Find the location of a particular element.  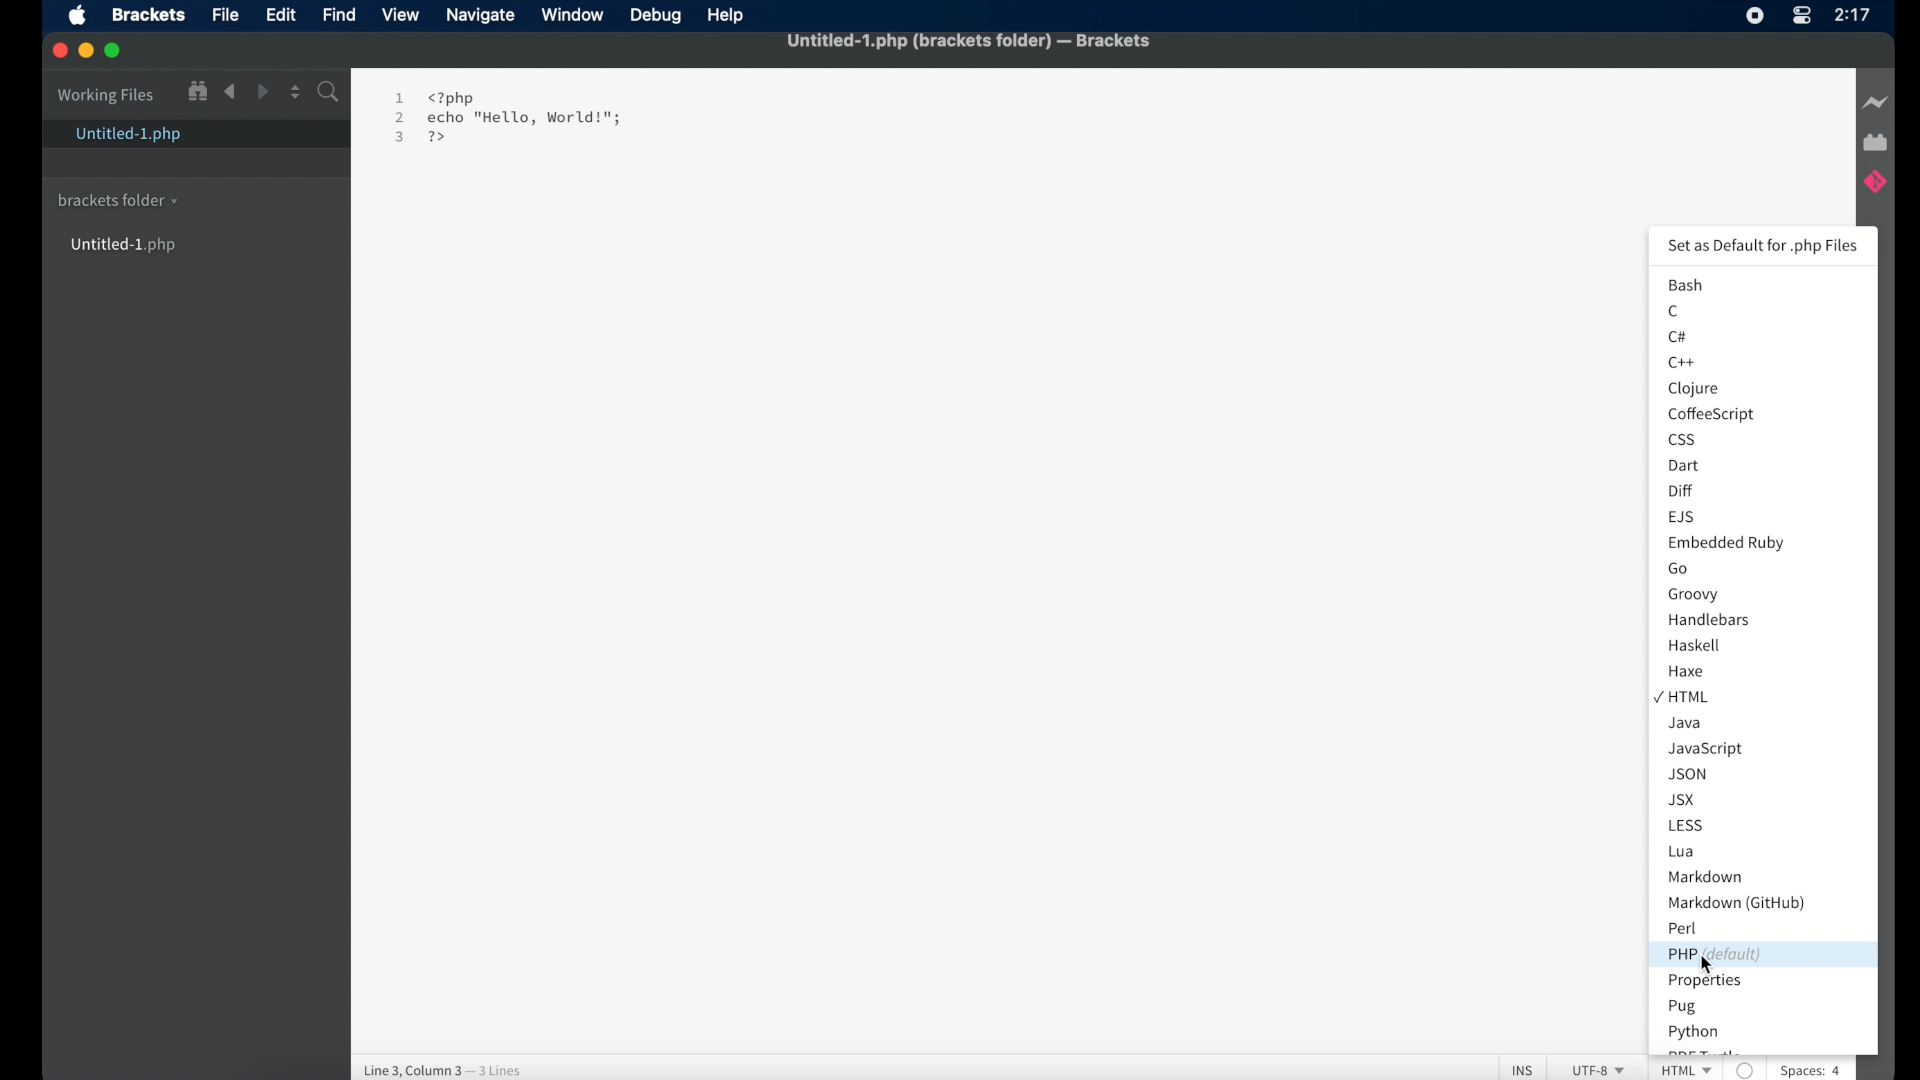

c# is located at coordinates (1679, 338).